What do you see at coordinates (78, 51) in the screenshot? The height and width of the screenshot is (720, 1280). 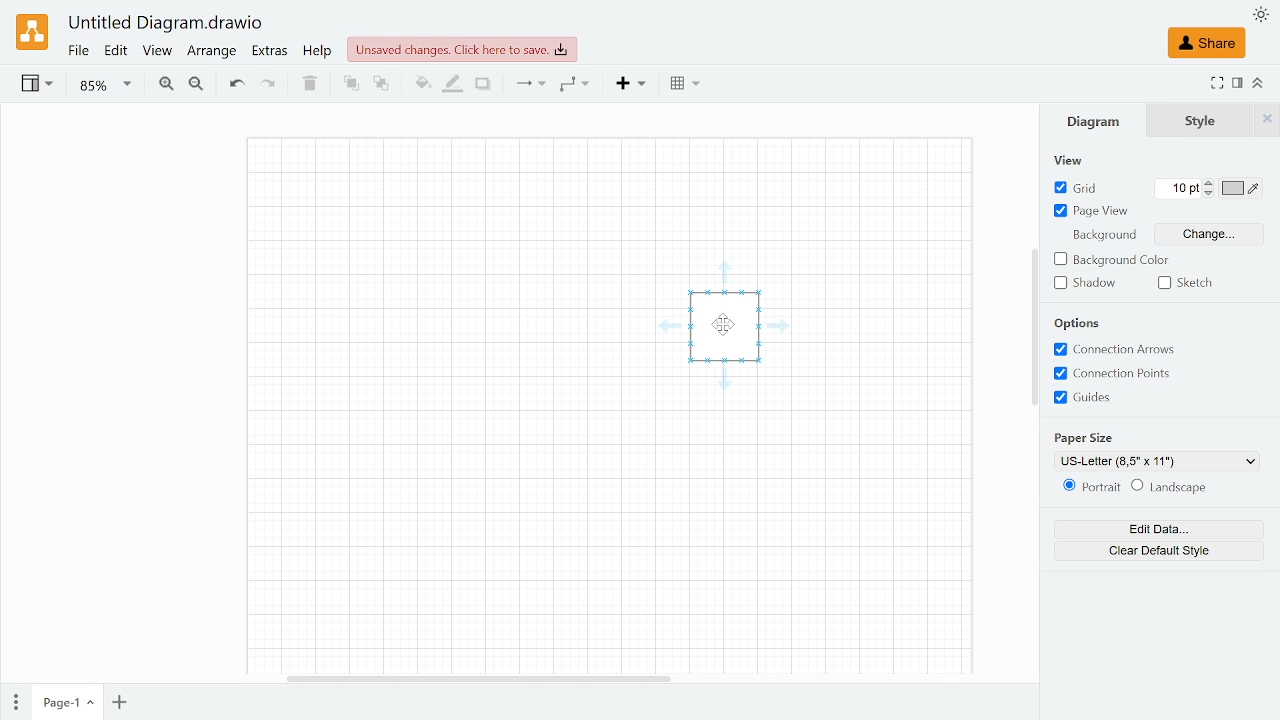 I see `File` at bounding box center [78, 51].